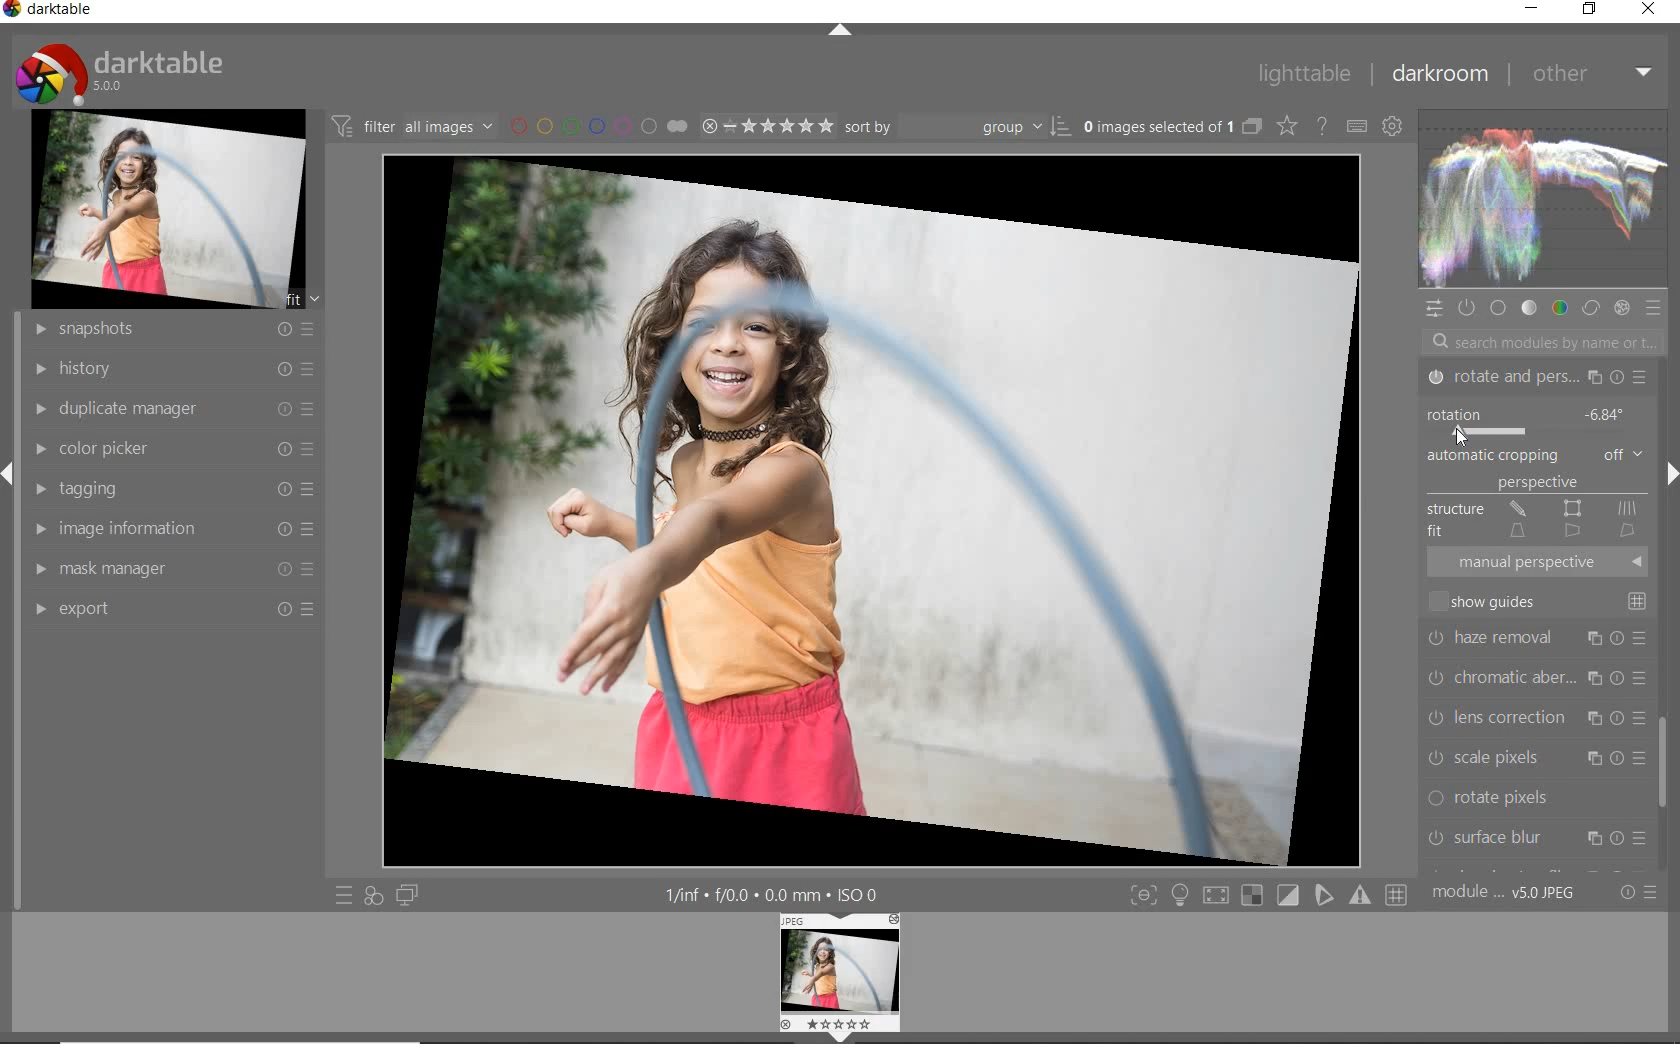 This screenshot has height=1044, width=1680. What do you see at coordinates (1591, 310) in the screenshot?
I see `correct` at bounding box center [1591, 310].